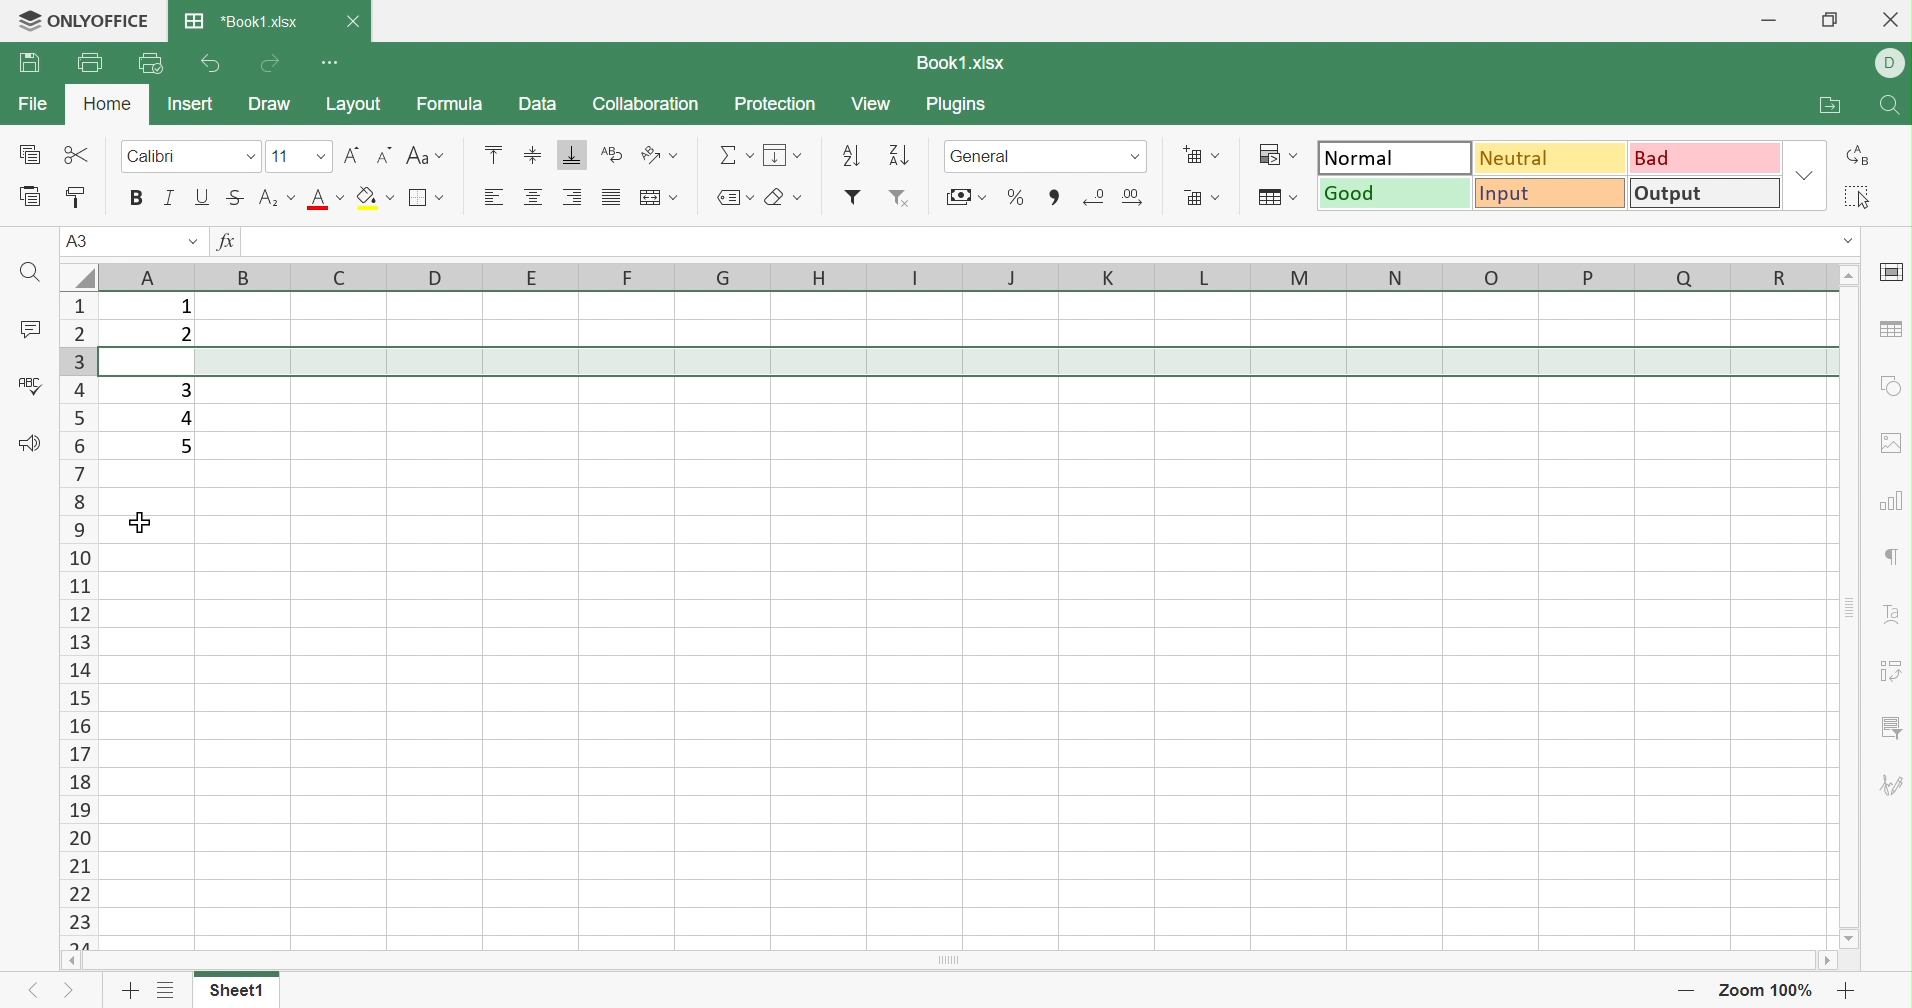  I want to click on Borders, so click(422, 199).